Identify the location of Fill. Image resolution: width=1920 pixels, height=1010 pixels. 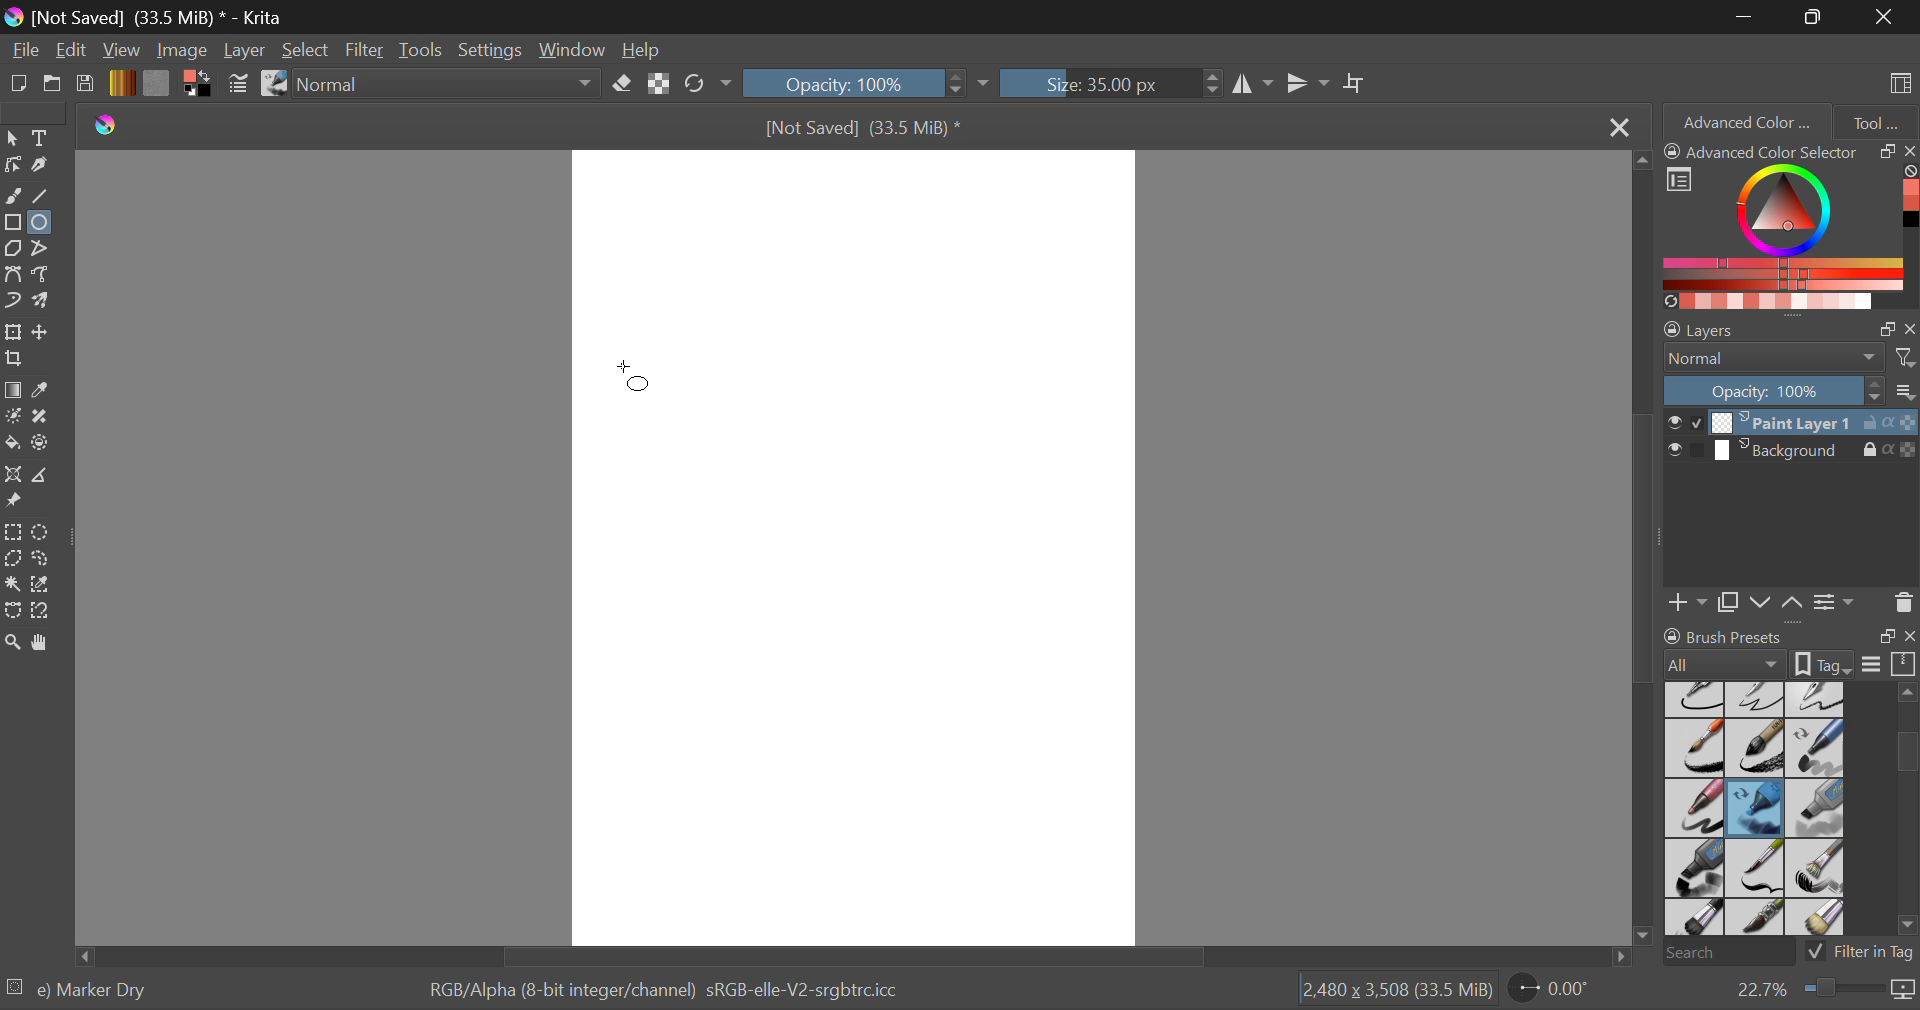
(12, 440).